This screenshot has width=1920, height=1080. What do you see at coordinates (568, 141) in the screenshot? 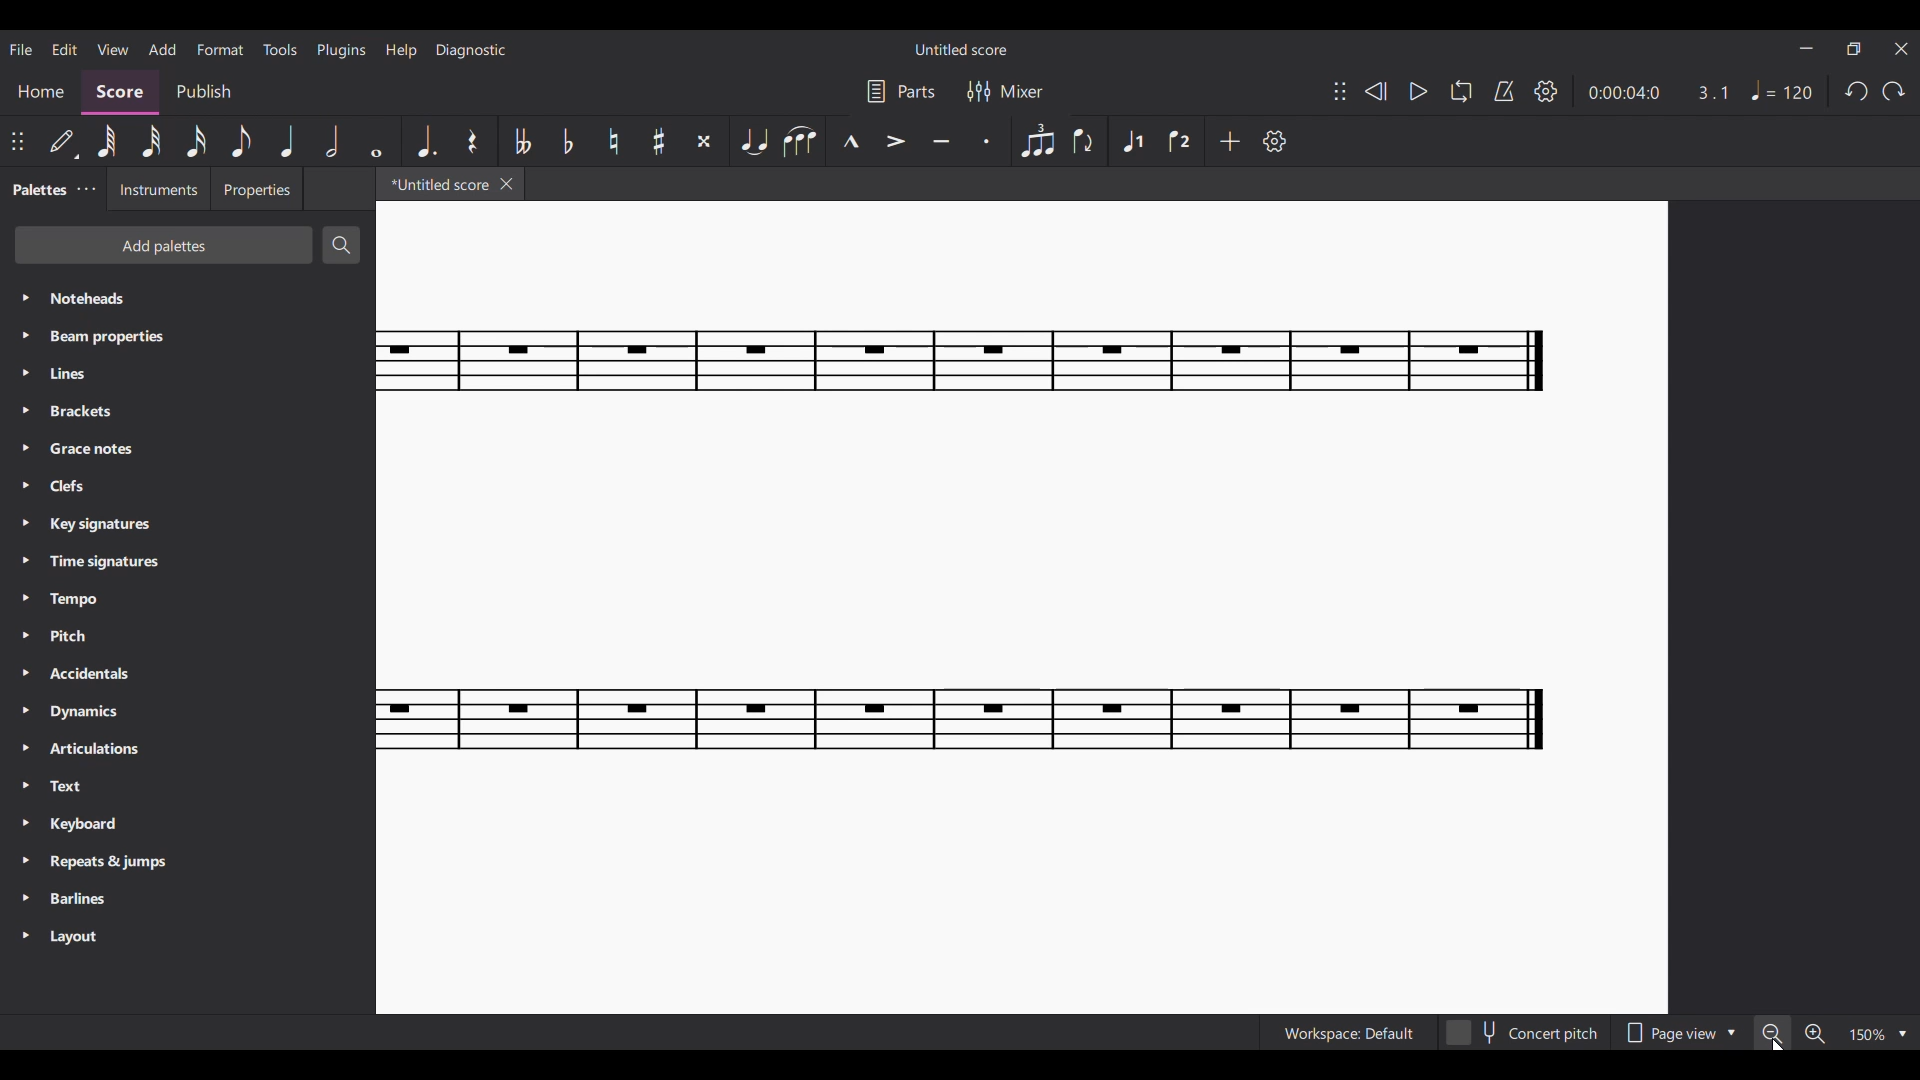
I see `Toggle flat` at bounding box center [568, 141].